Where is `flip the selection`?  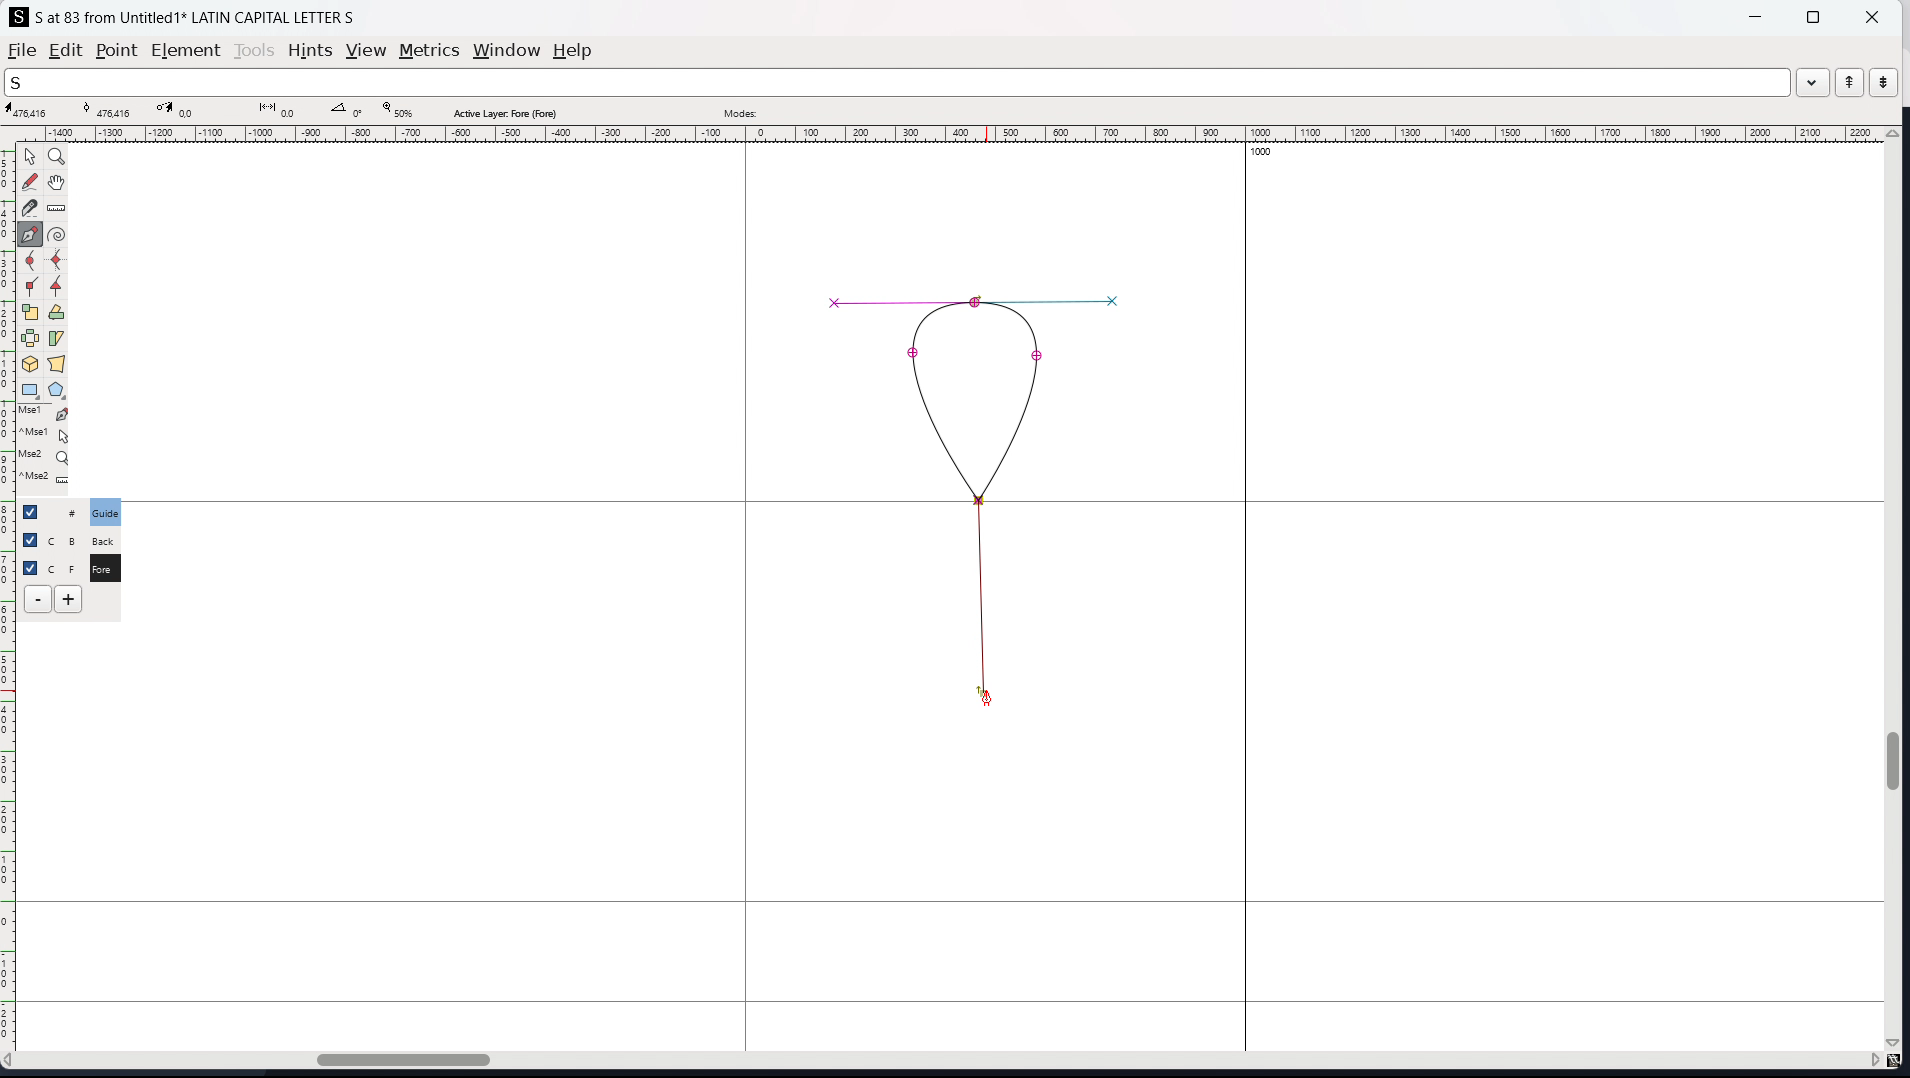 flip the selection is located at coordinates (30, 339).